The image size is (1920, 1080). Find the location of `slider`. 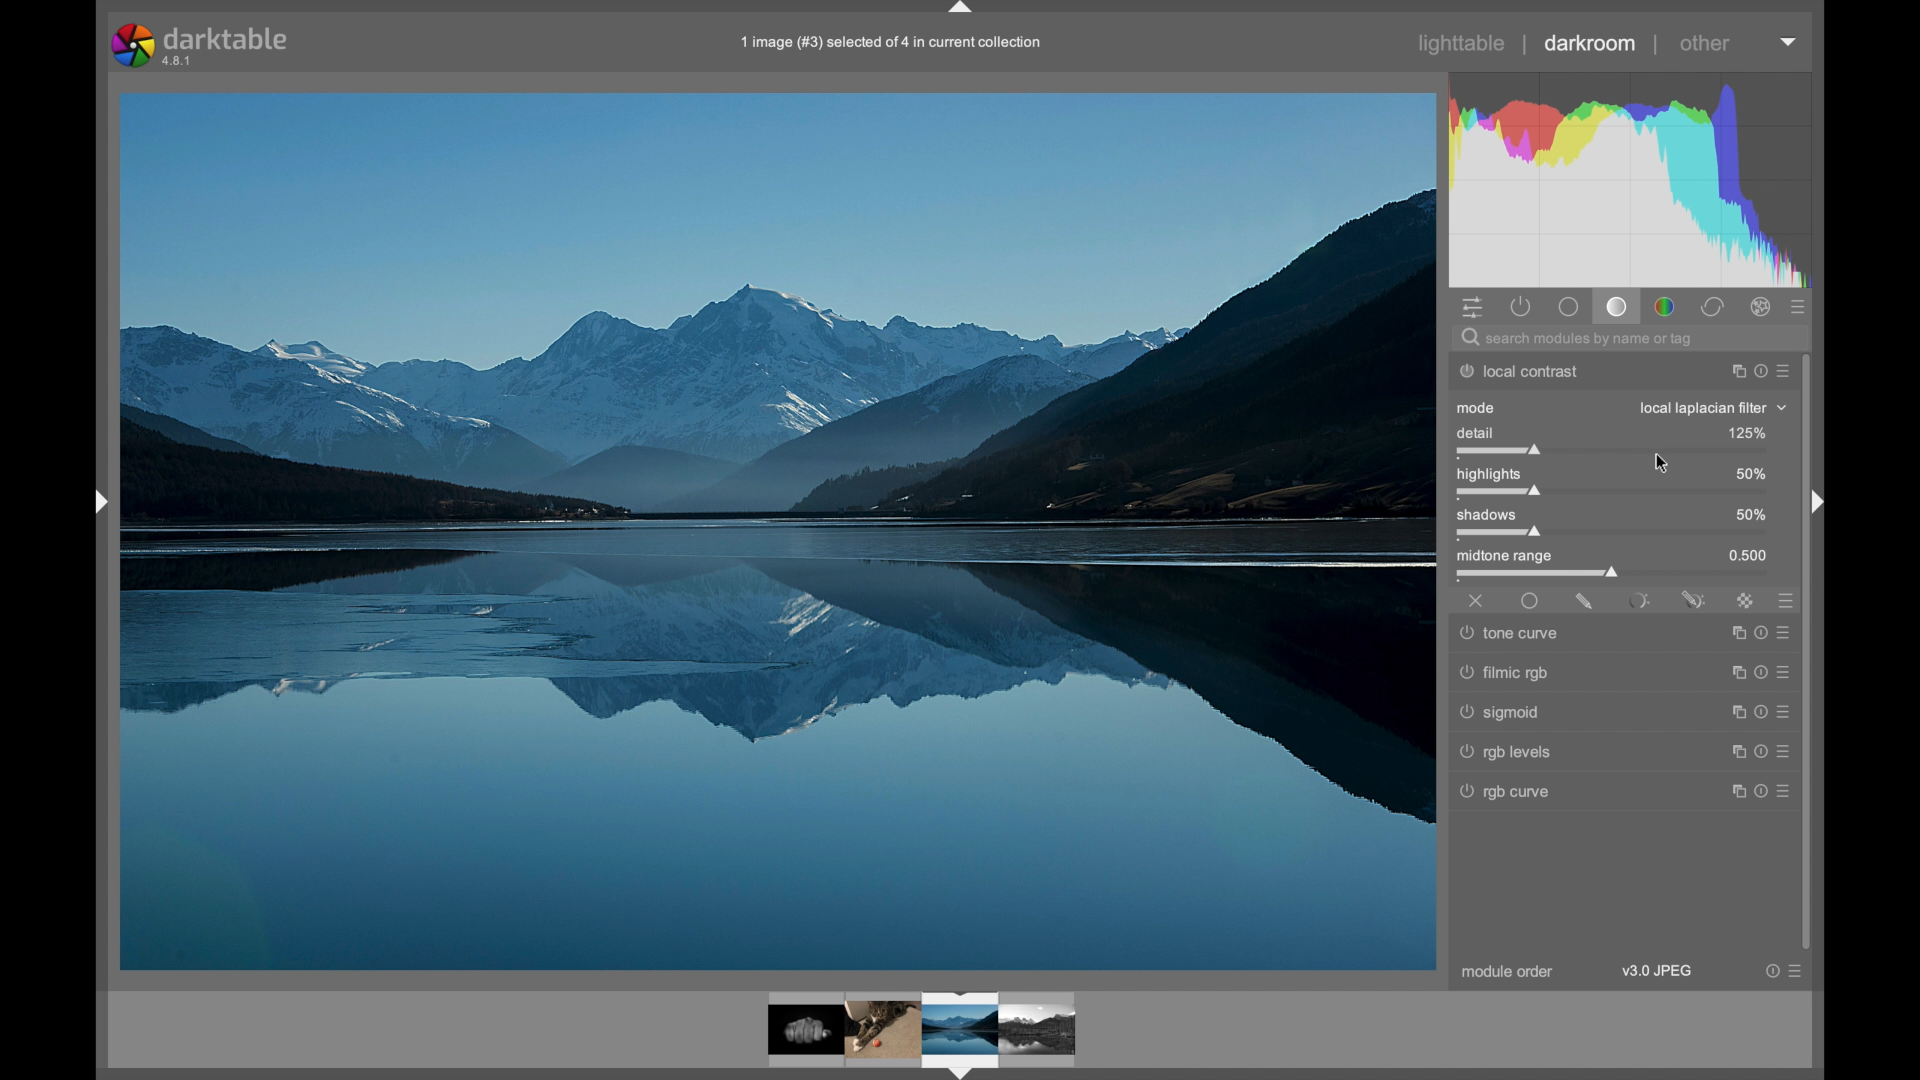

slider is located at coordinates (1499, 493).